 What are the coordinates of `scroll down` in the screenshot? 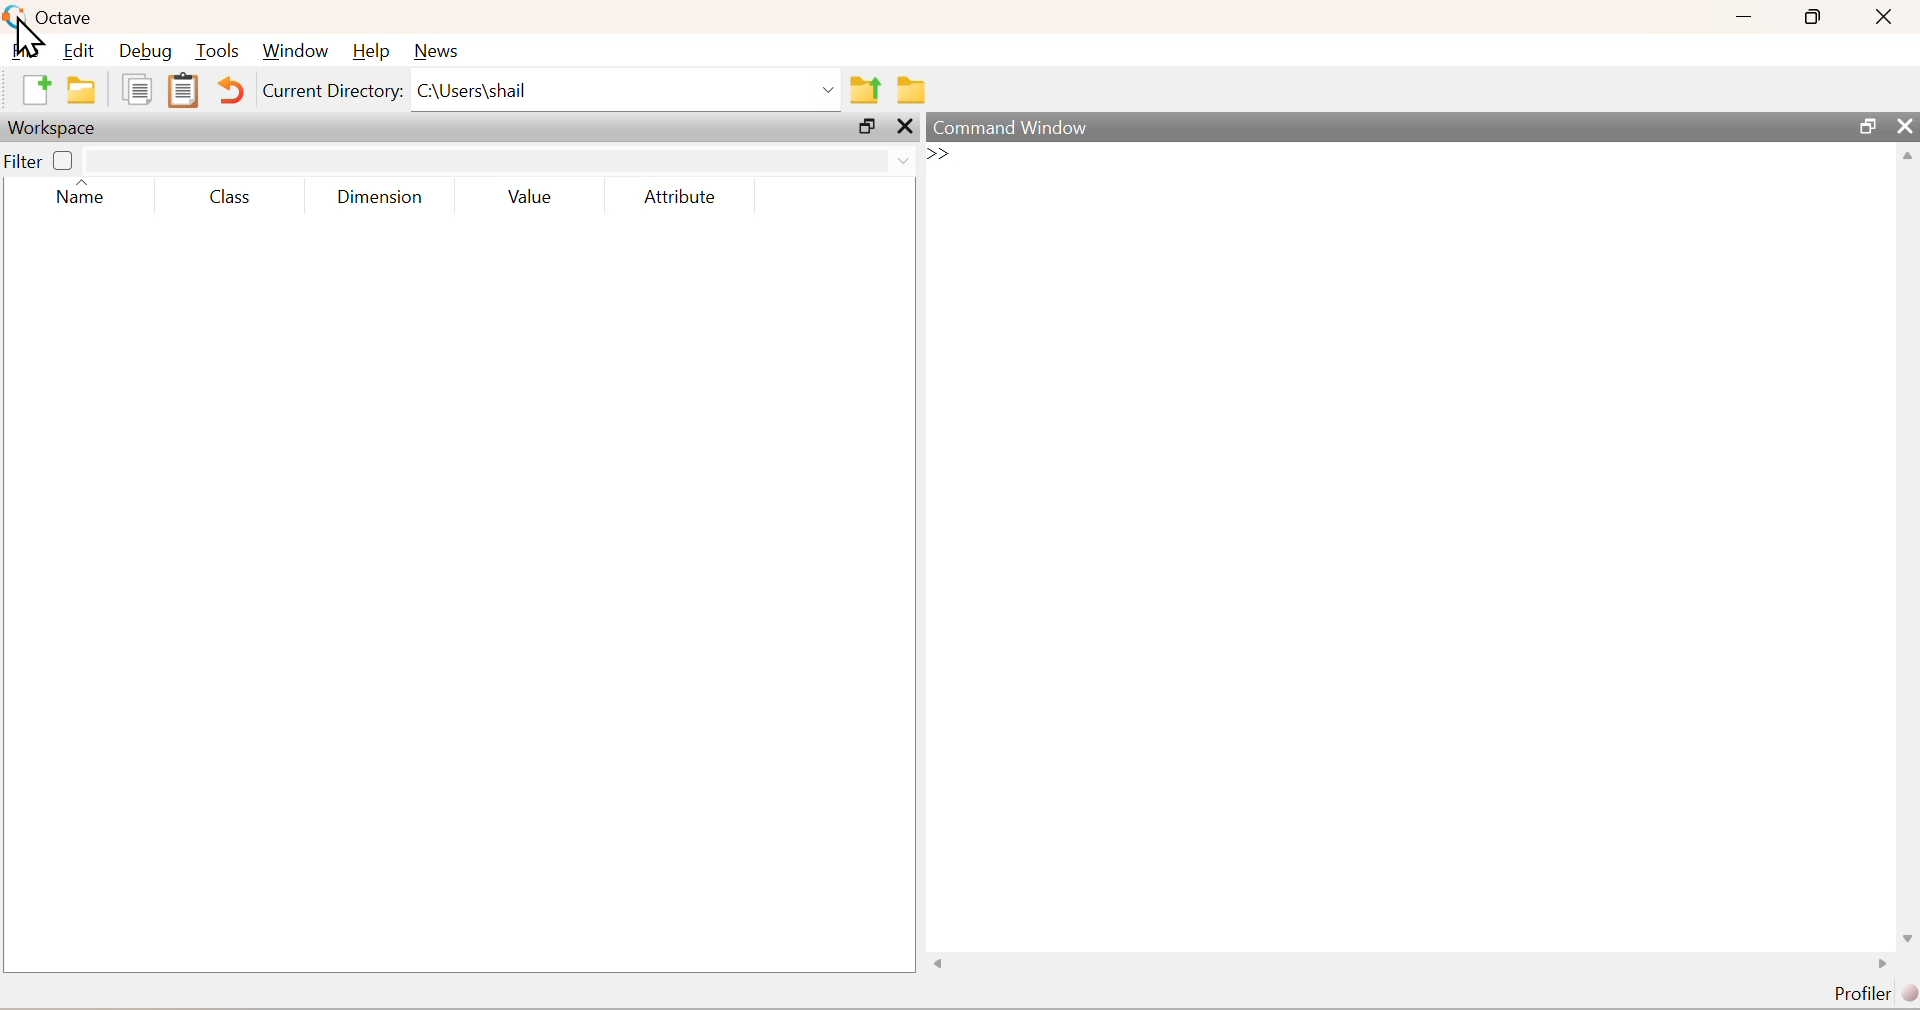 It's located at (1905, 939).